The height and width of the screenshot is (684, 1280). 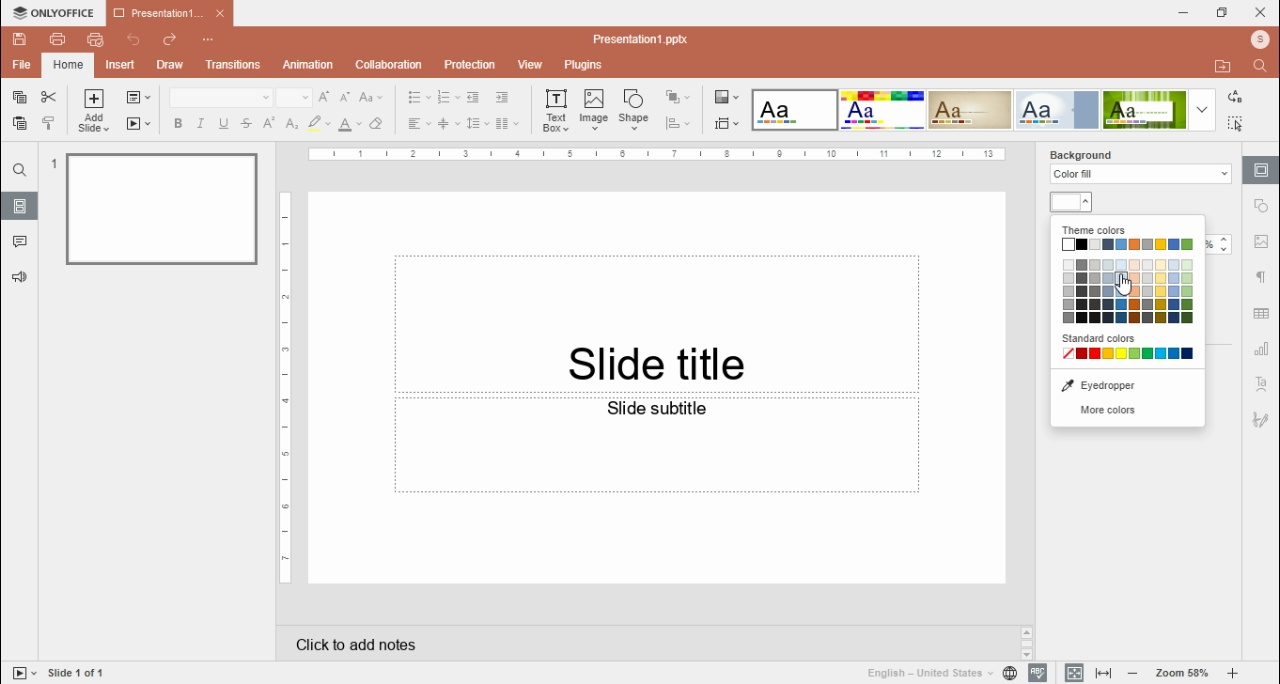 I want to click on scale, so click(x=652, y=155).